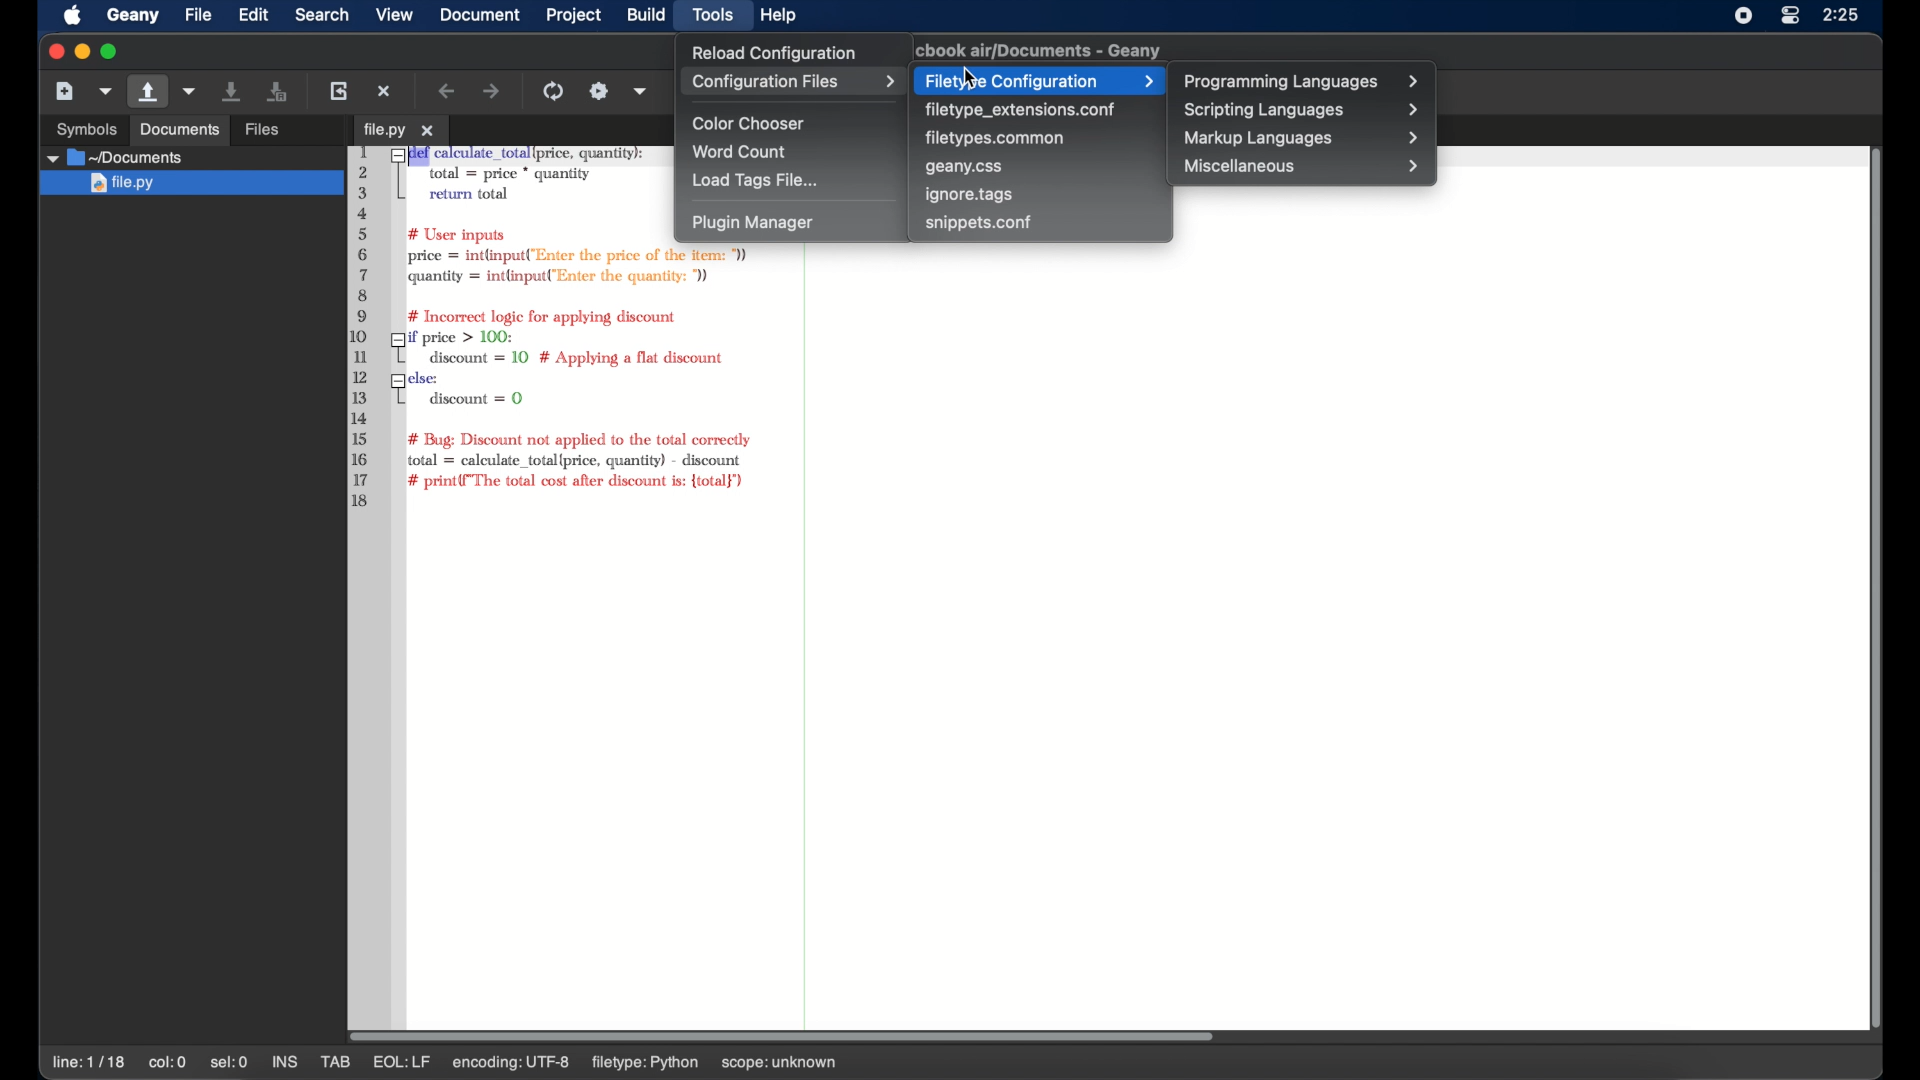 This screenshot has height=1080, width=1920. Describe the element at coordinates (322, 14) in the screenshot. I see `search` at that location.